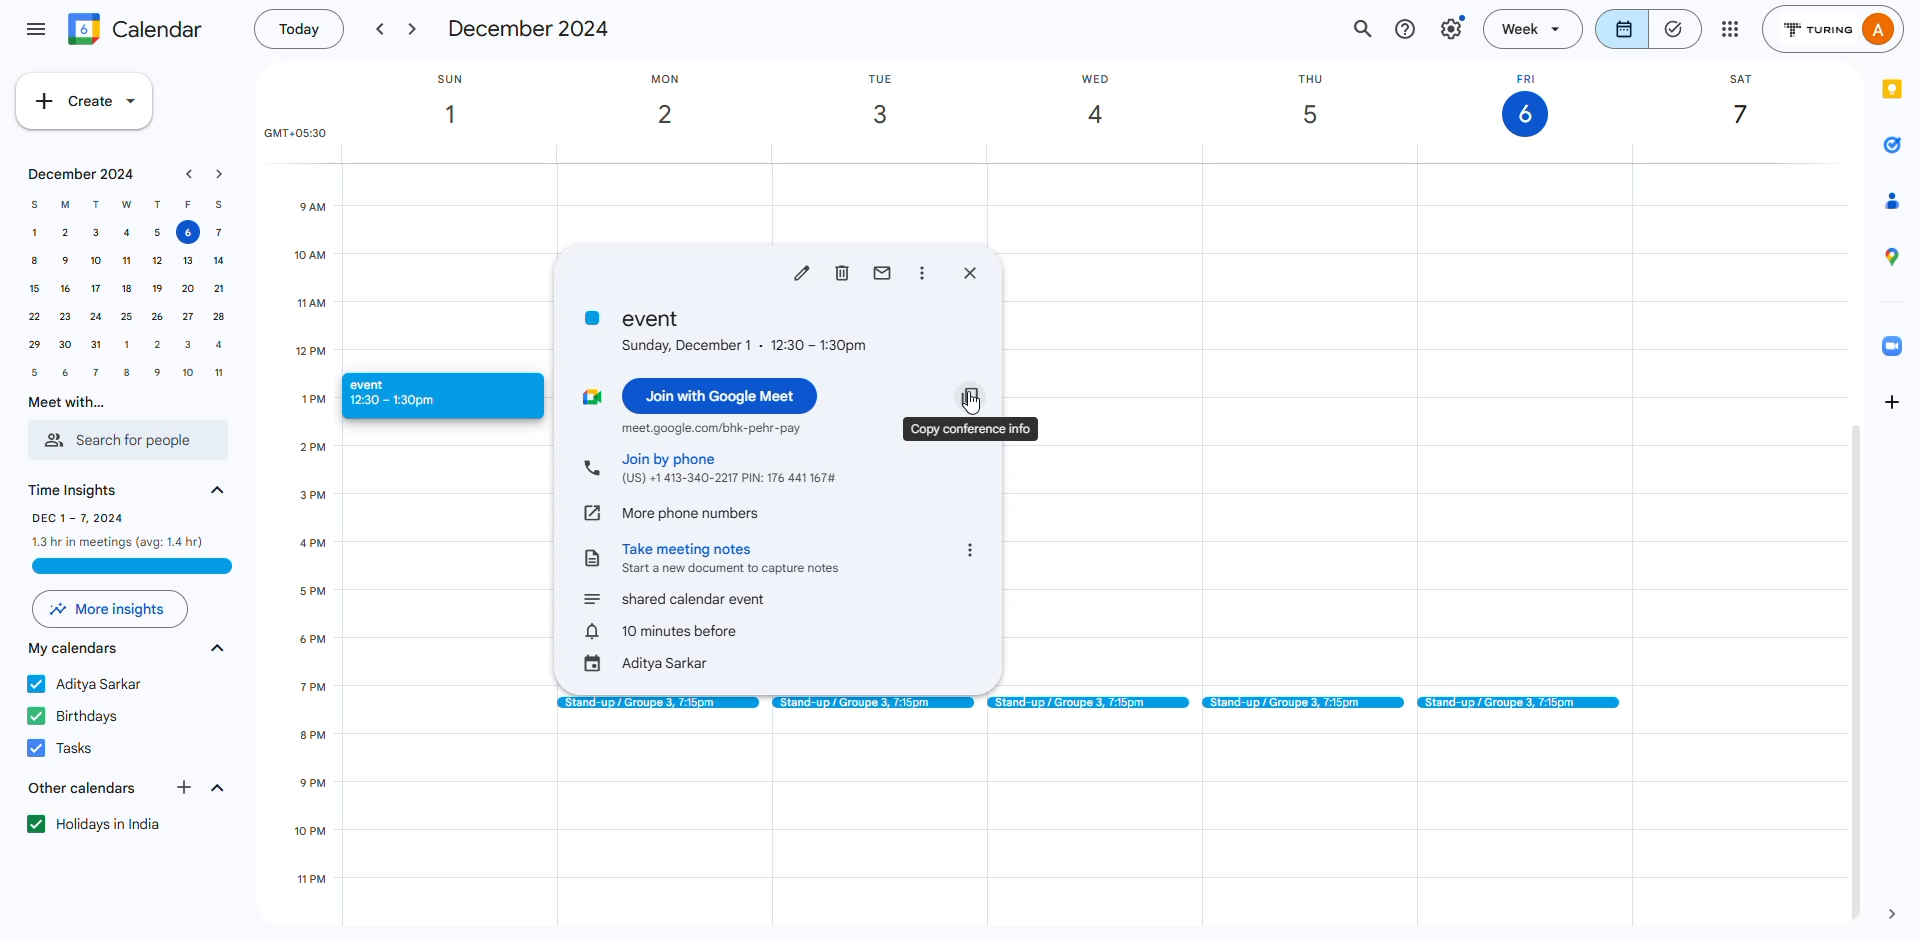 The image size is (1920, 940). I want to click on ‘GMT+05:30, so click(292, 134).